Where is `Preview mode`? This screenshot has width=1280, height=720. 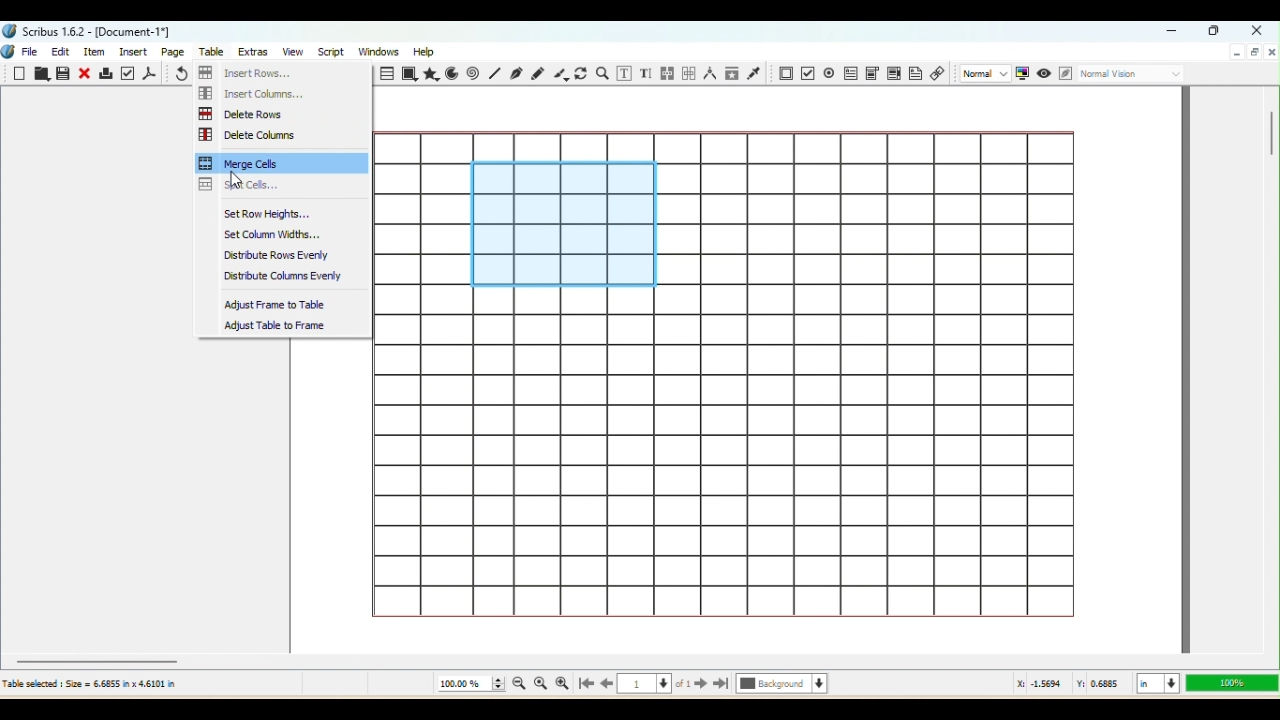 Preview mode is located at coordinates (1043, 72).